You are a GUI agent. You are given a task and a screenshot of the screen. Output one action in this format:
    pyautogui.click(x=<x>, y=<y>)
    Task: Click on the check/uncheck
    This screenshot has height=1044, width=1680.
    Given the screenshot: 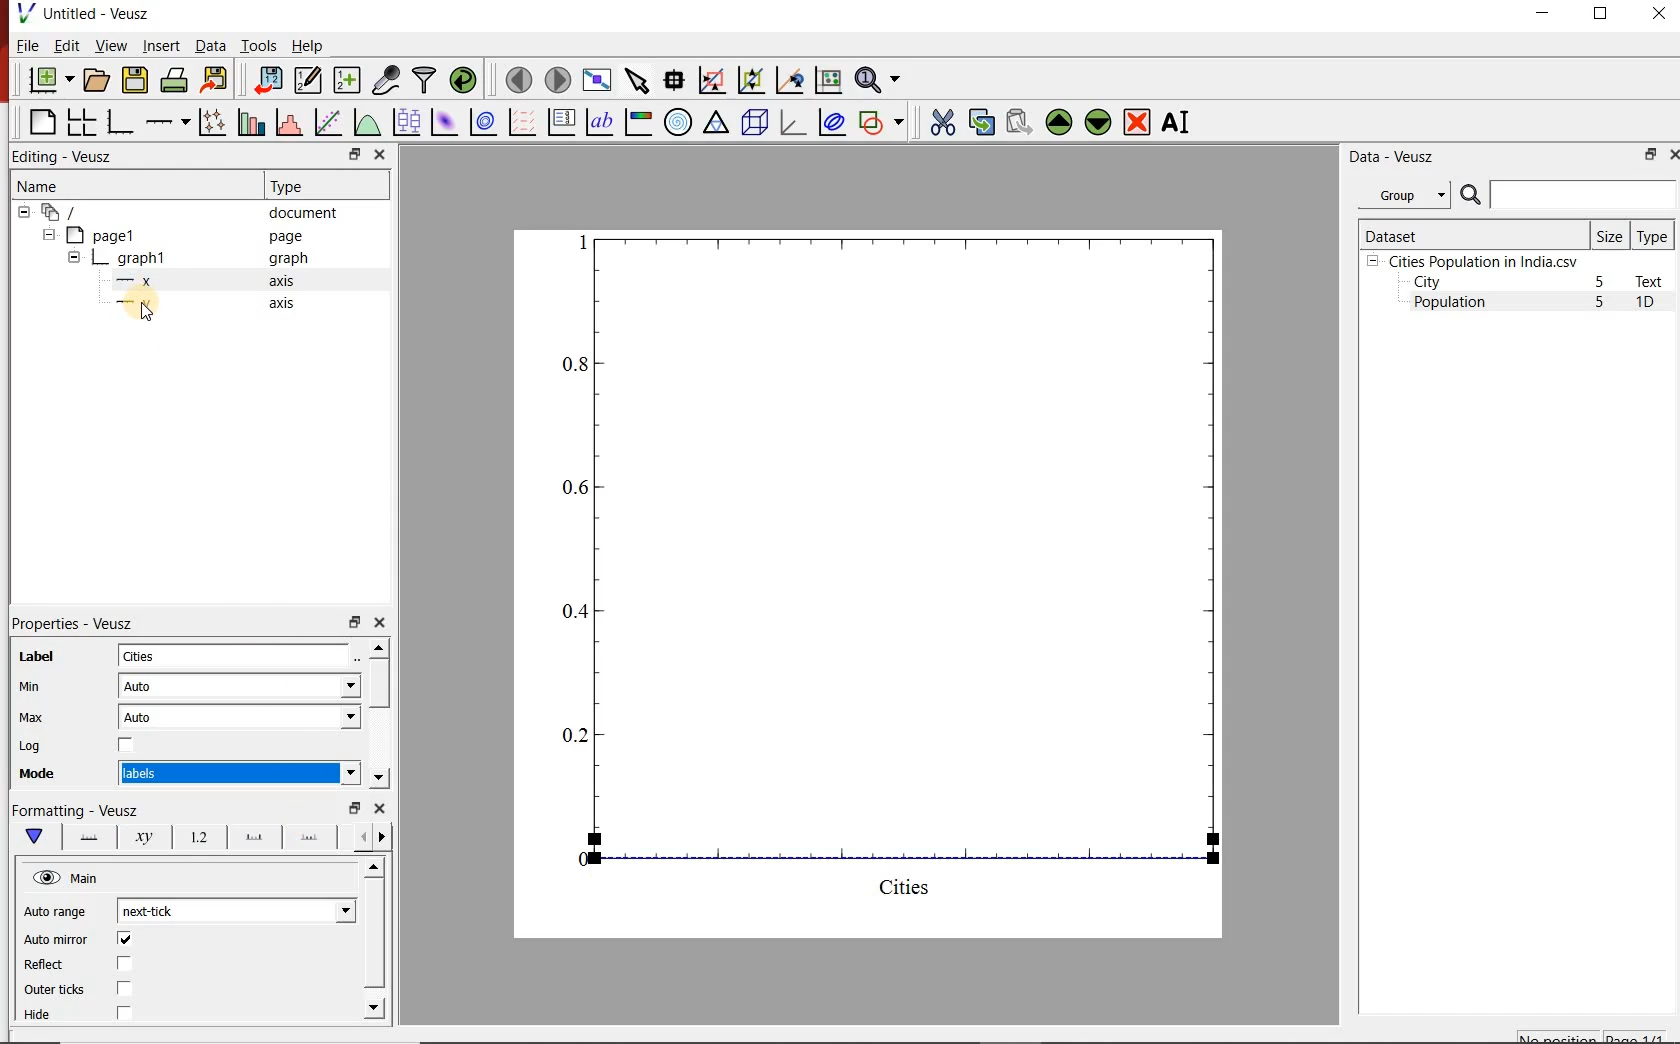 What is the action you would take?
    pyautogui.click(x=126, y=745)
    